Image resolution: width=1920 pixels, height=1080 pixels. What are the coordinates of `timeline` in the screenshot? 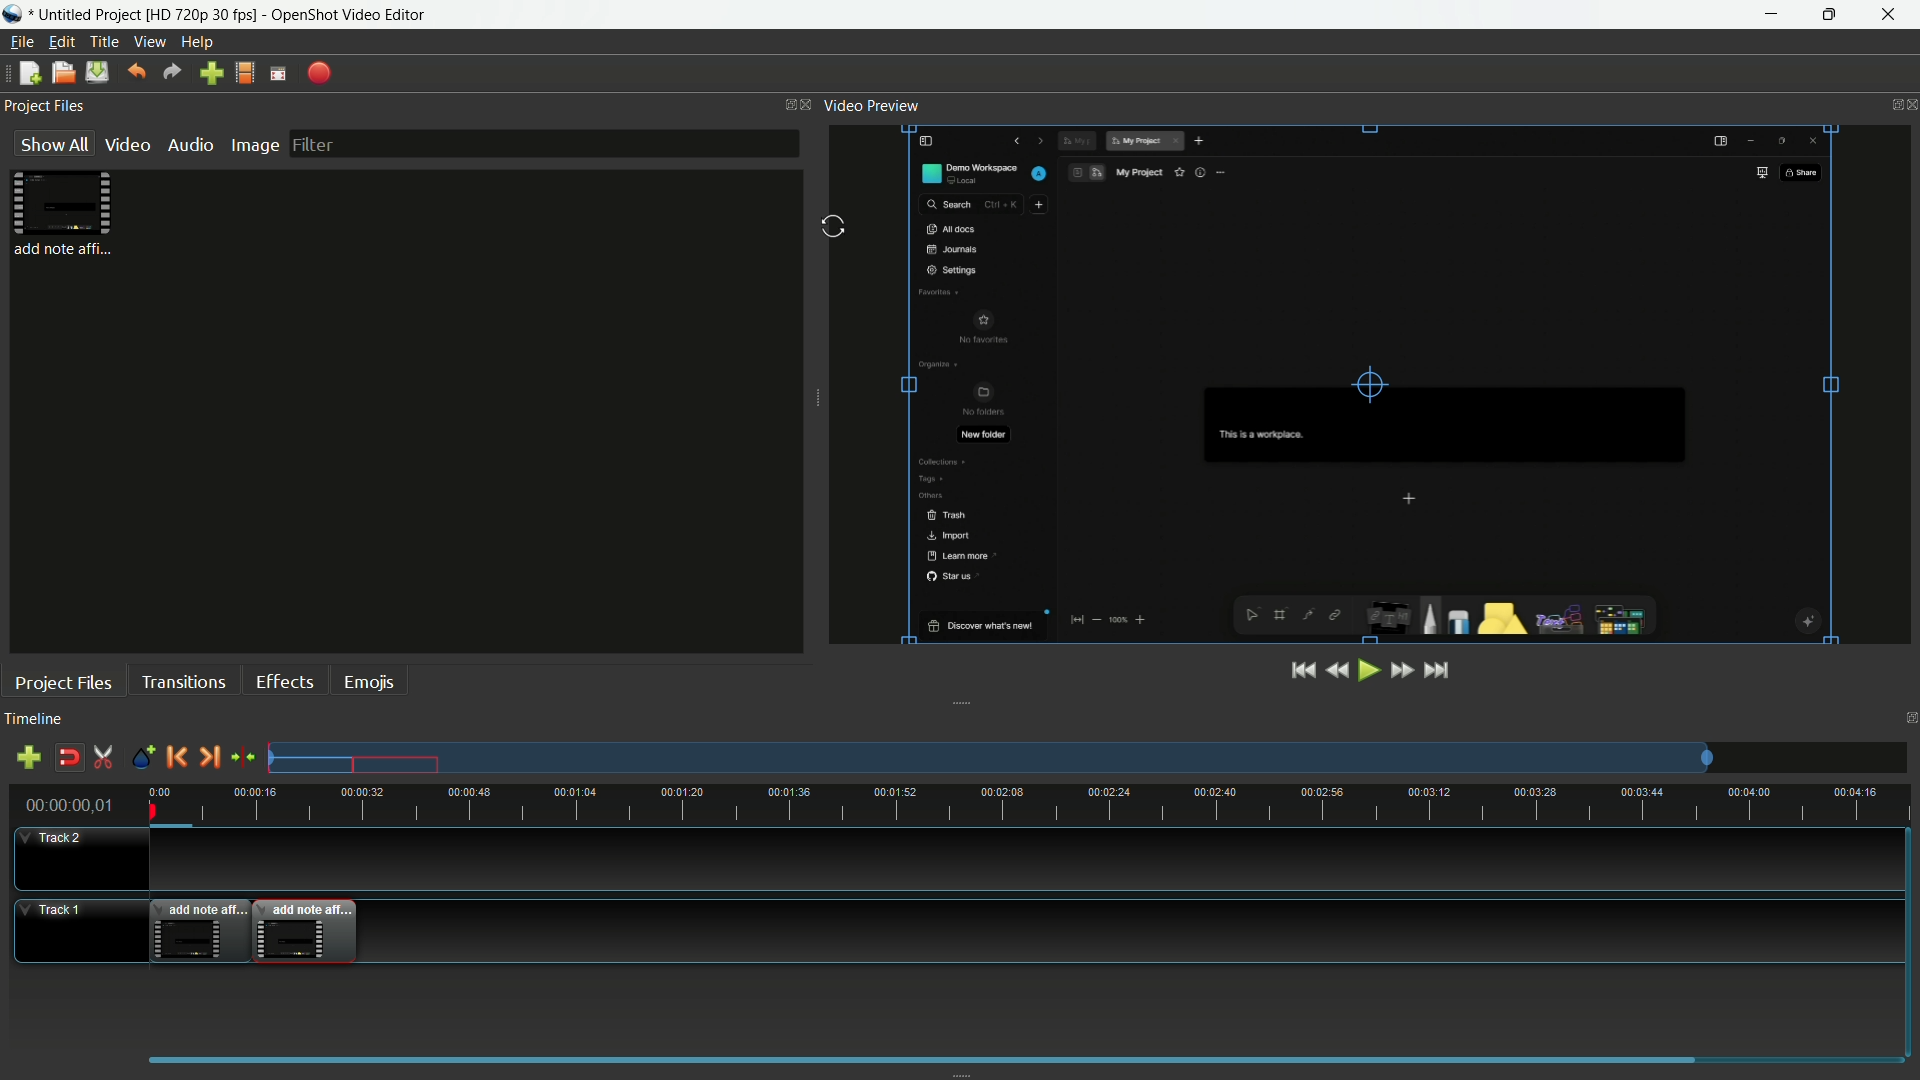 It's located at (34, 718).